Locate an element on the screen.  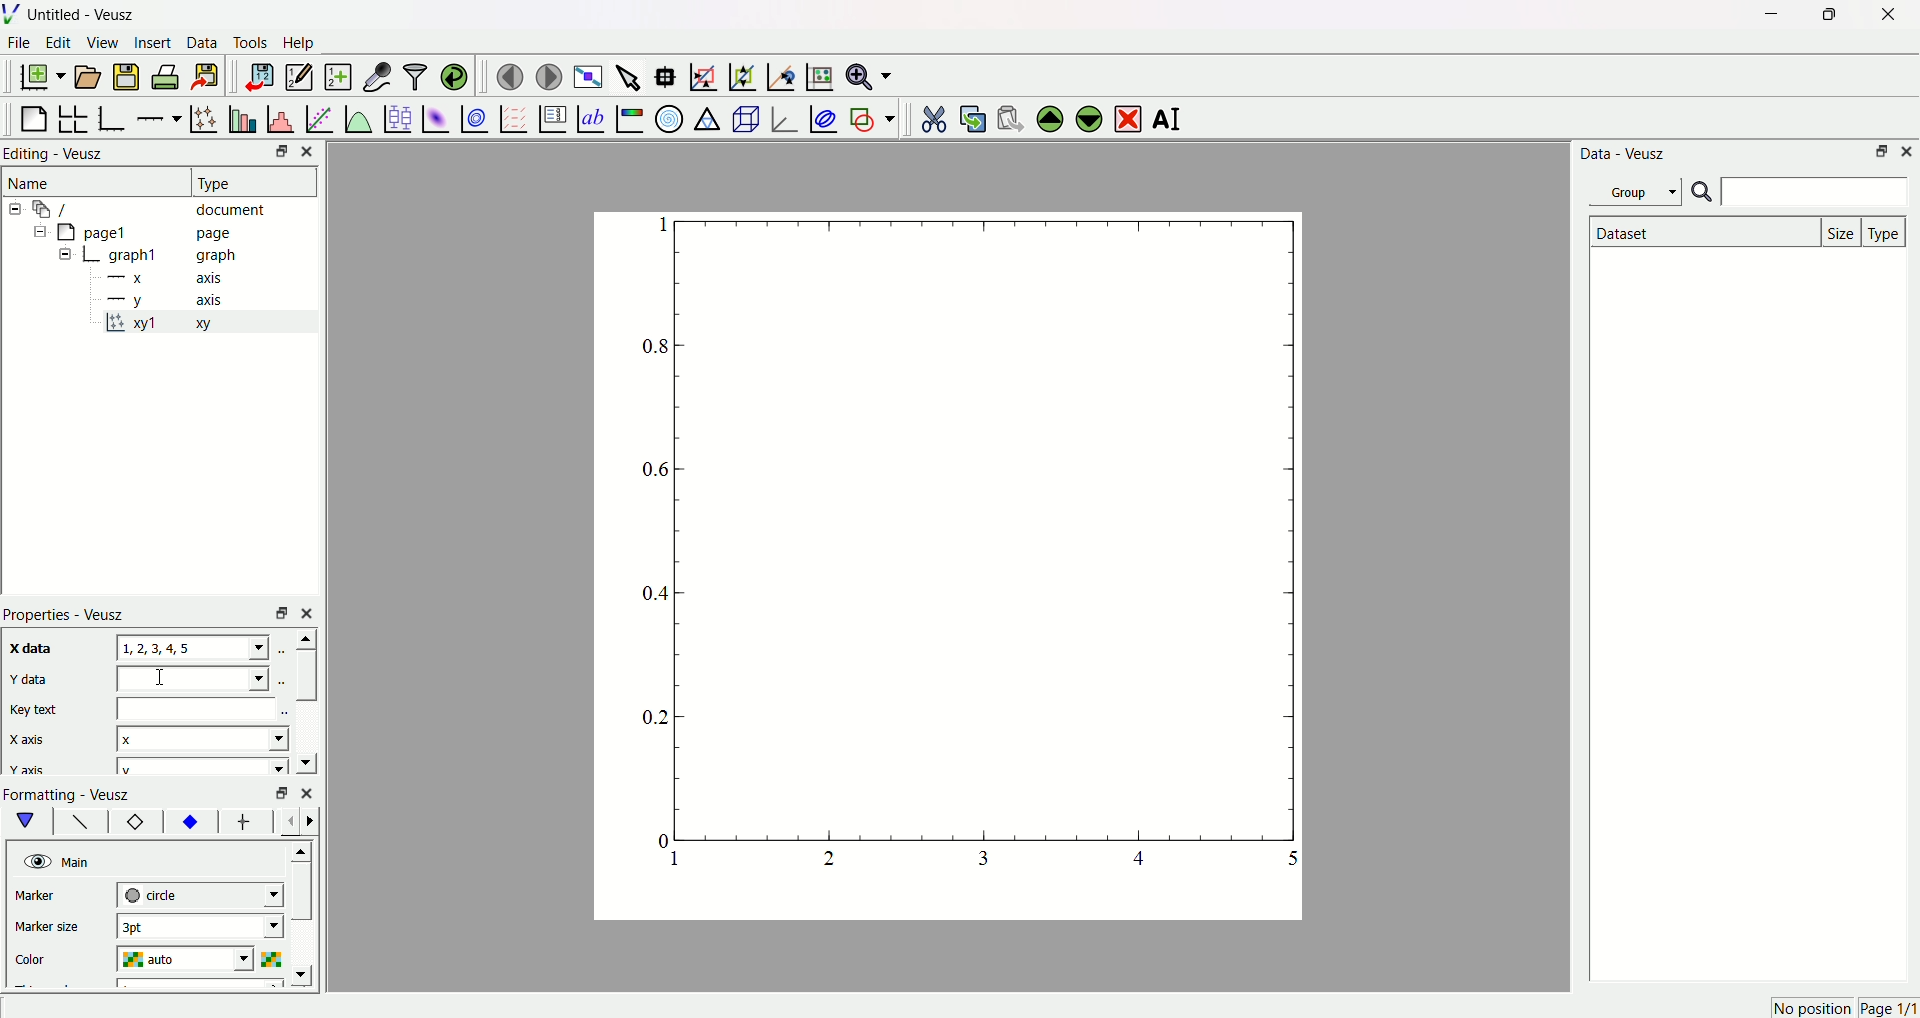
cut the widgets is located at coordinates (933, 116).